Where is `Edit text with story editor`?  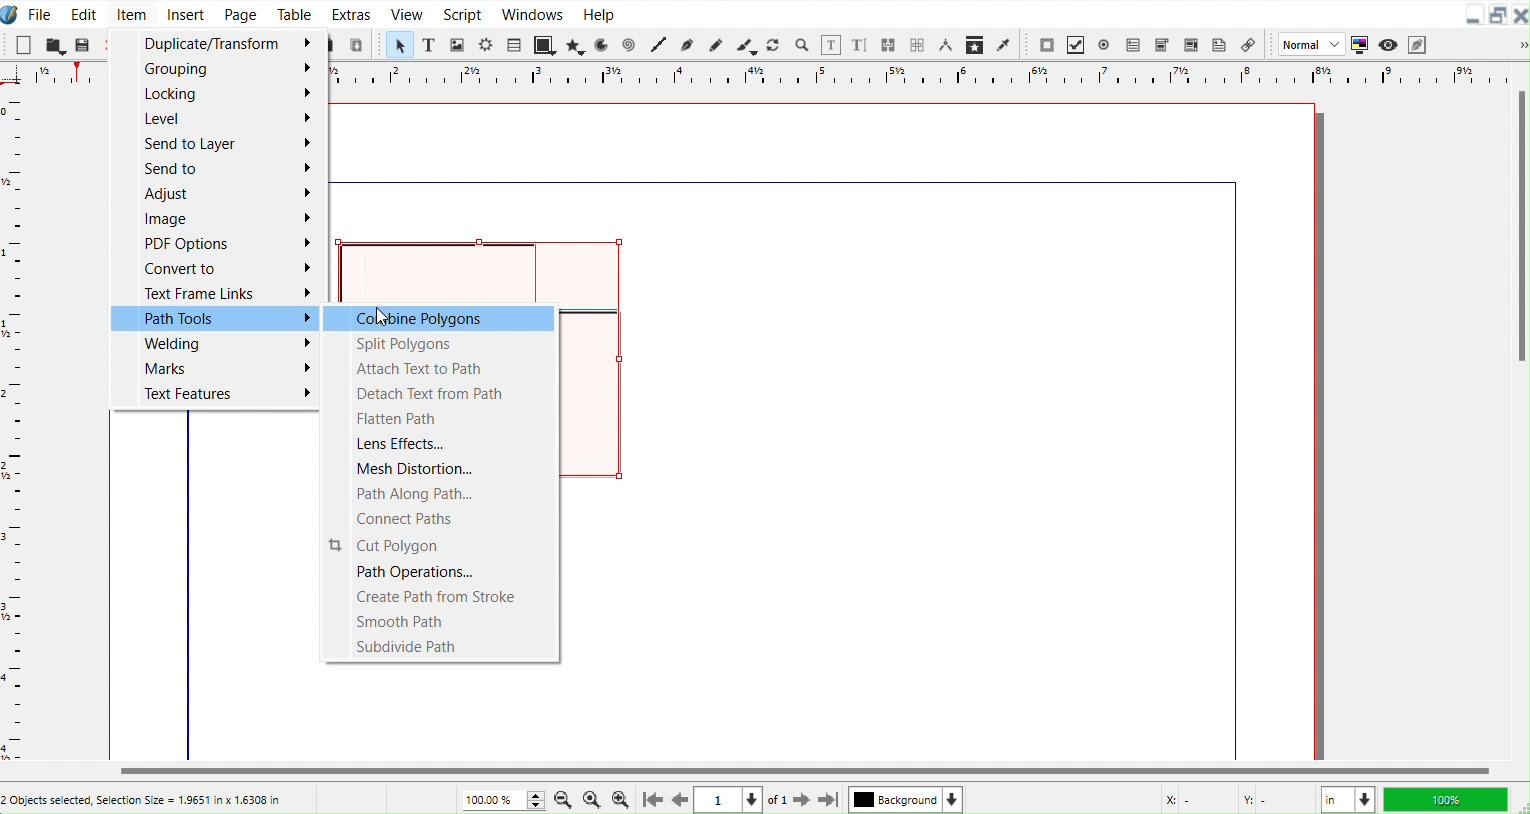
Edit text with story editor is located at coordinates (861, 45).